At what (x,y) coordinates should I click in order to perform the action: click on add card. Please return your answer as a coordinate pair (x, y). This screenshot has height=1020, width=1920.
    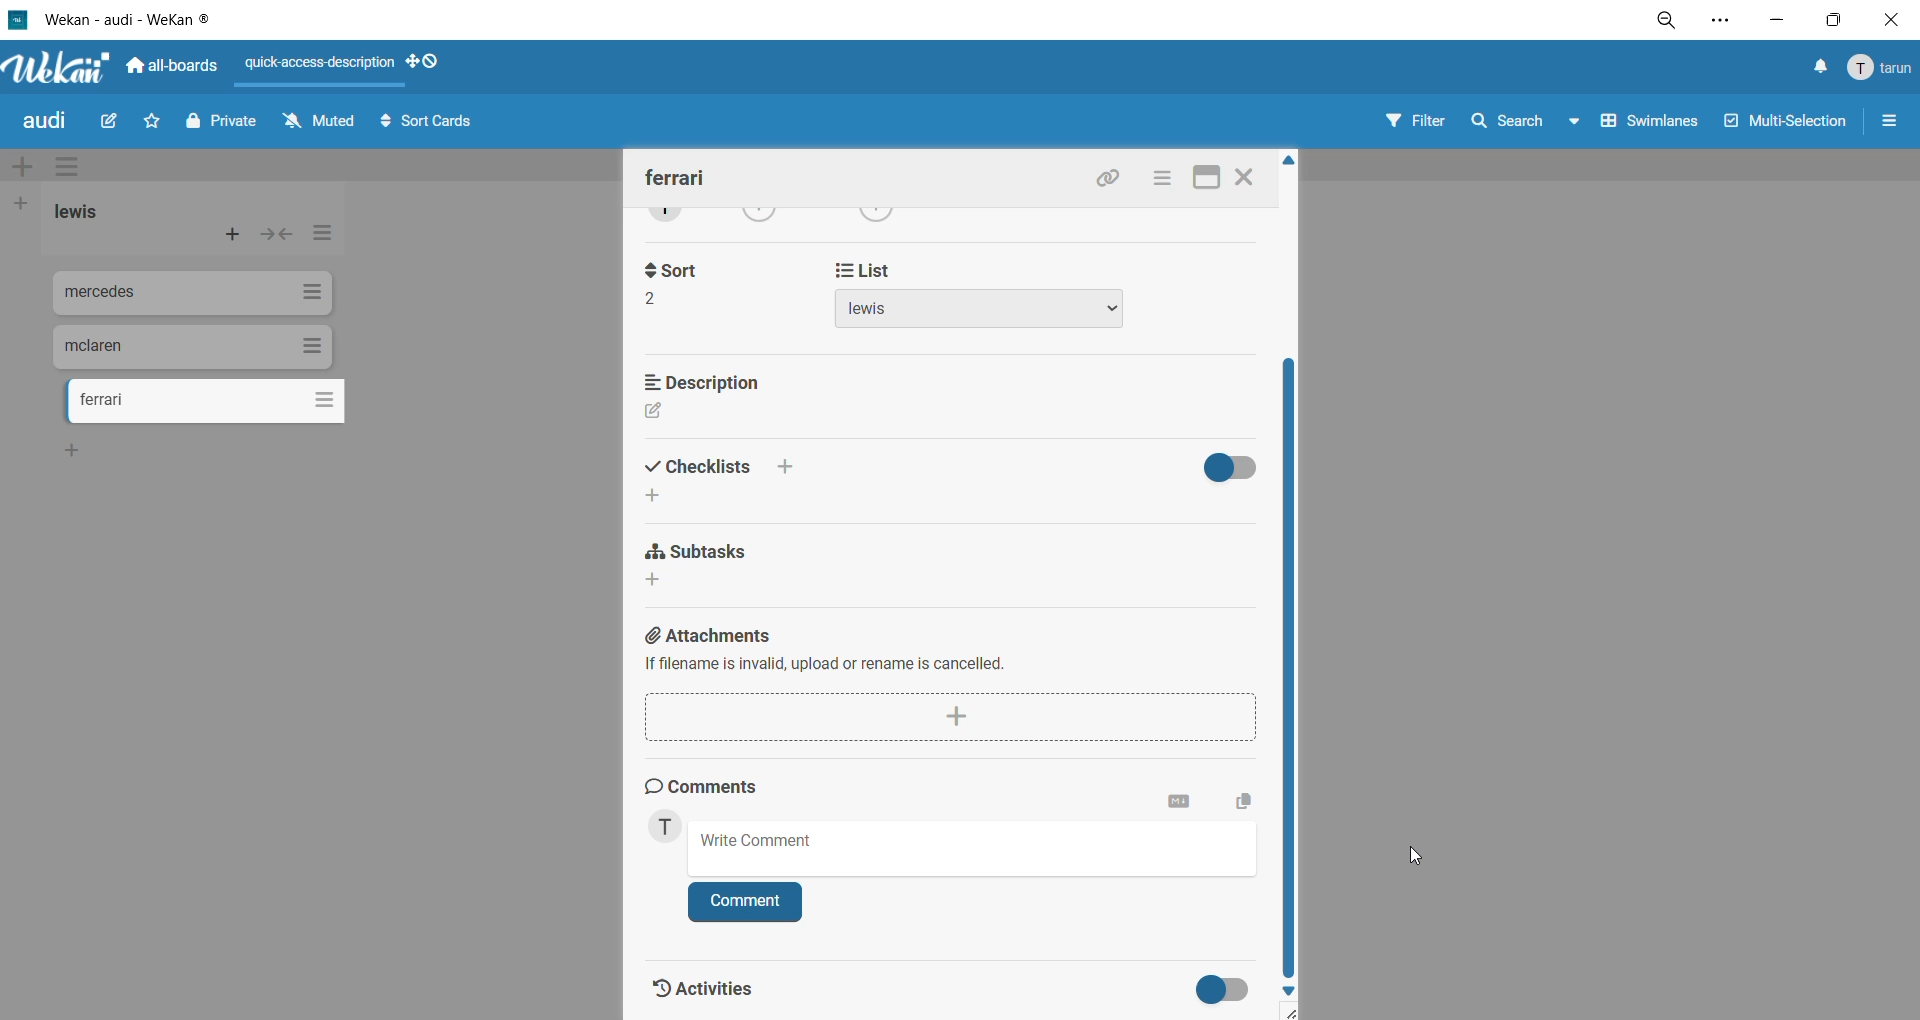
    Looking at the image, I should click on (228, 232).